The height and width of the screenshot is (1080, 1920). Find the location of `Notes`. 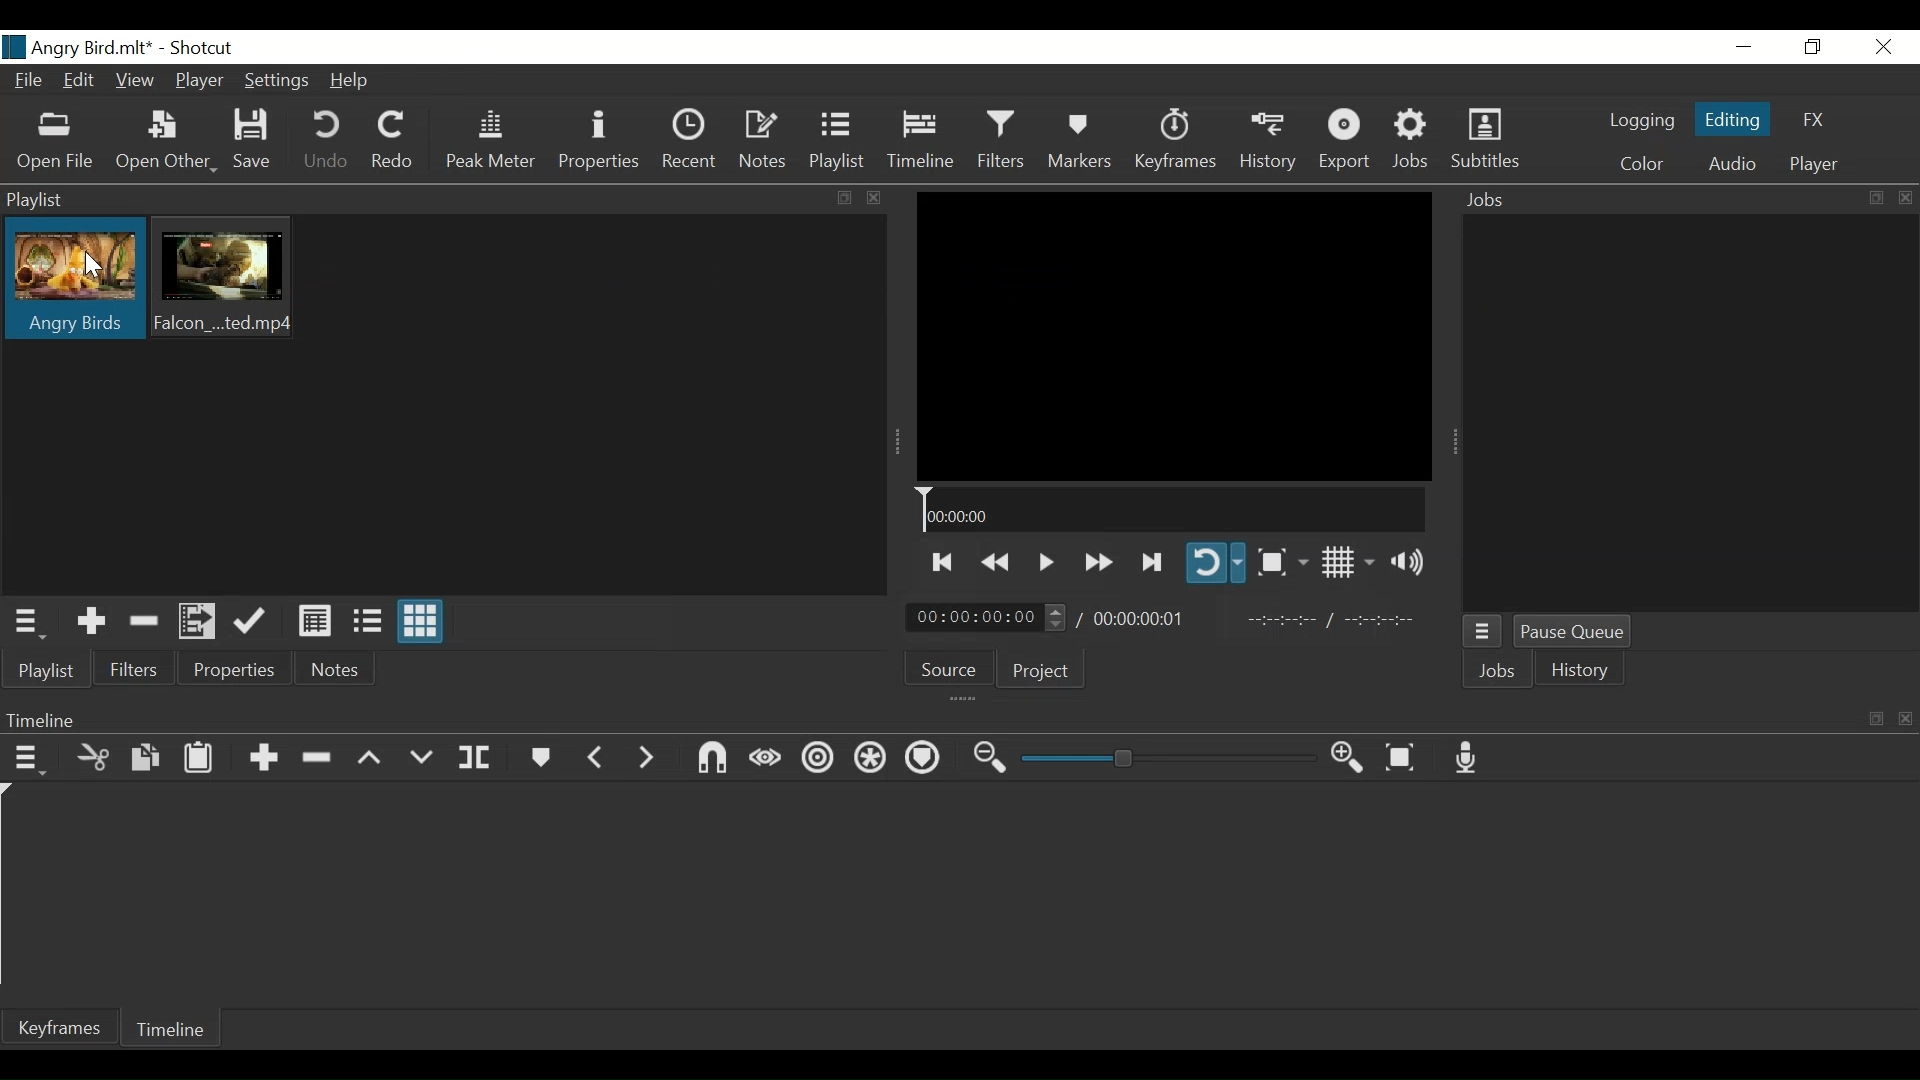

Notes is located at coordinates (766, 143).